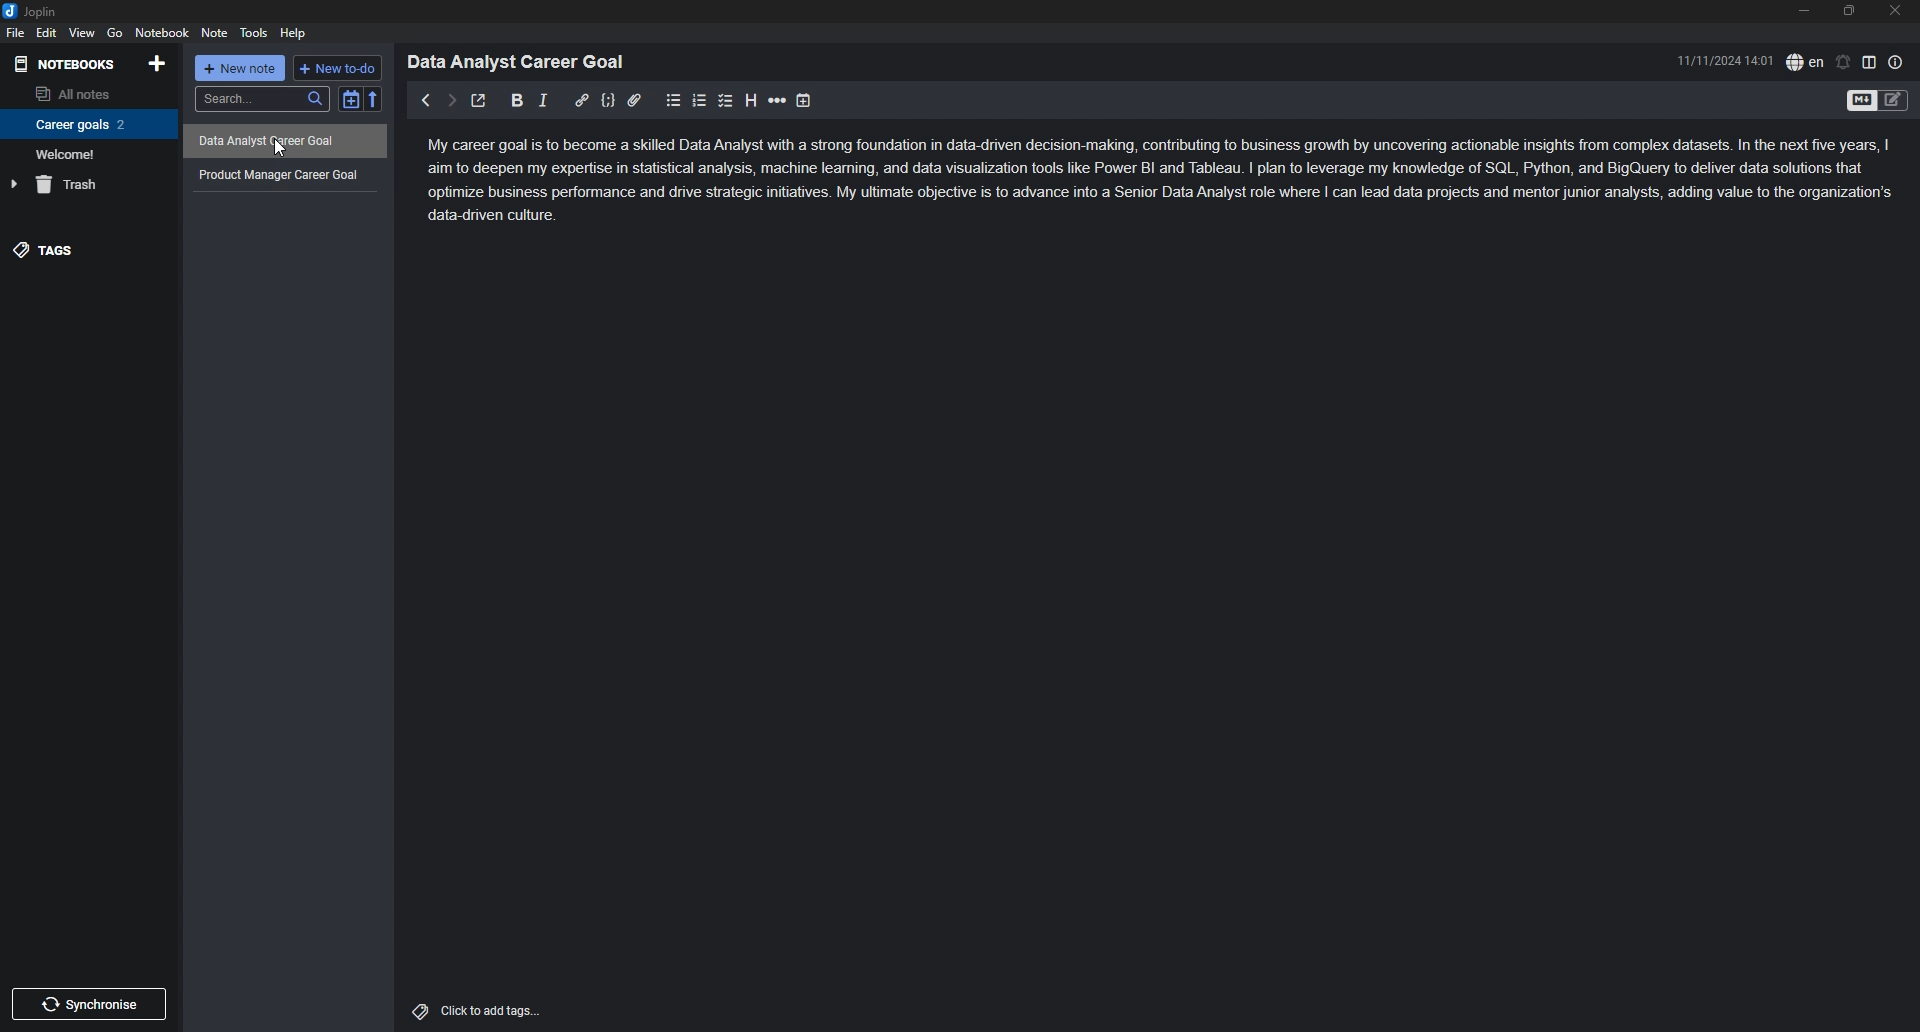 Image resolution: width=1920 pixels, height=1032 pixels. What do you see at coordinates (374, 98) in the screenshot?
I see `reverse sort order` at bounding box center [374, 98].